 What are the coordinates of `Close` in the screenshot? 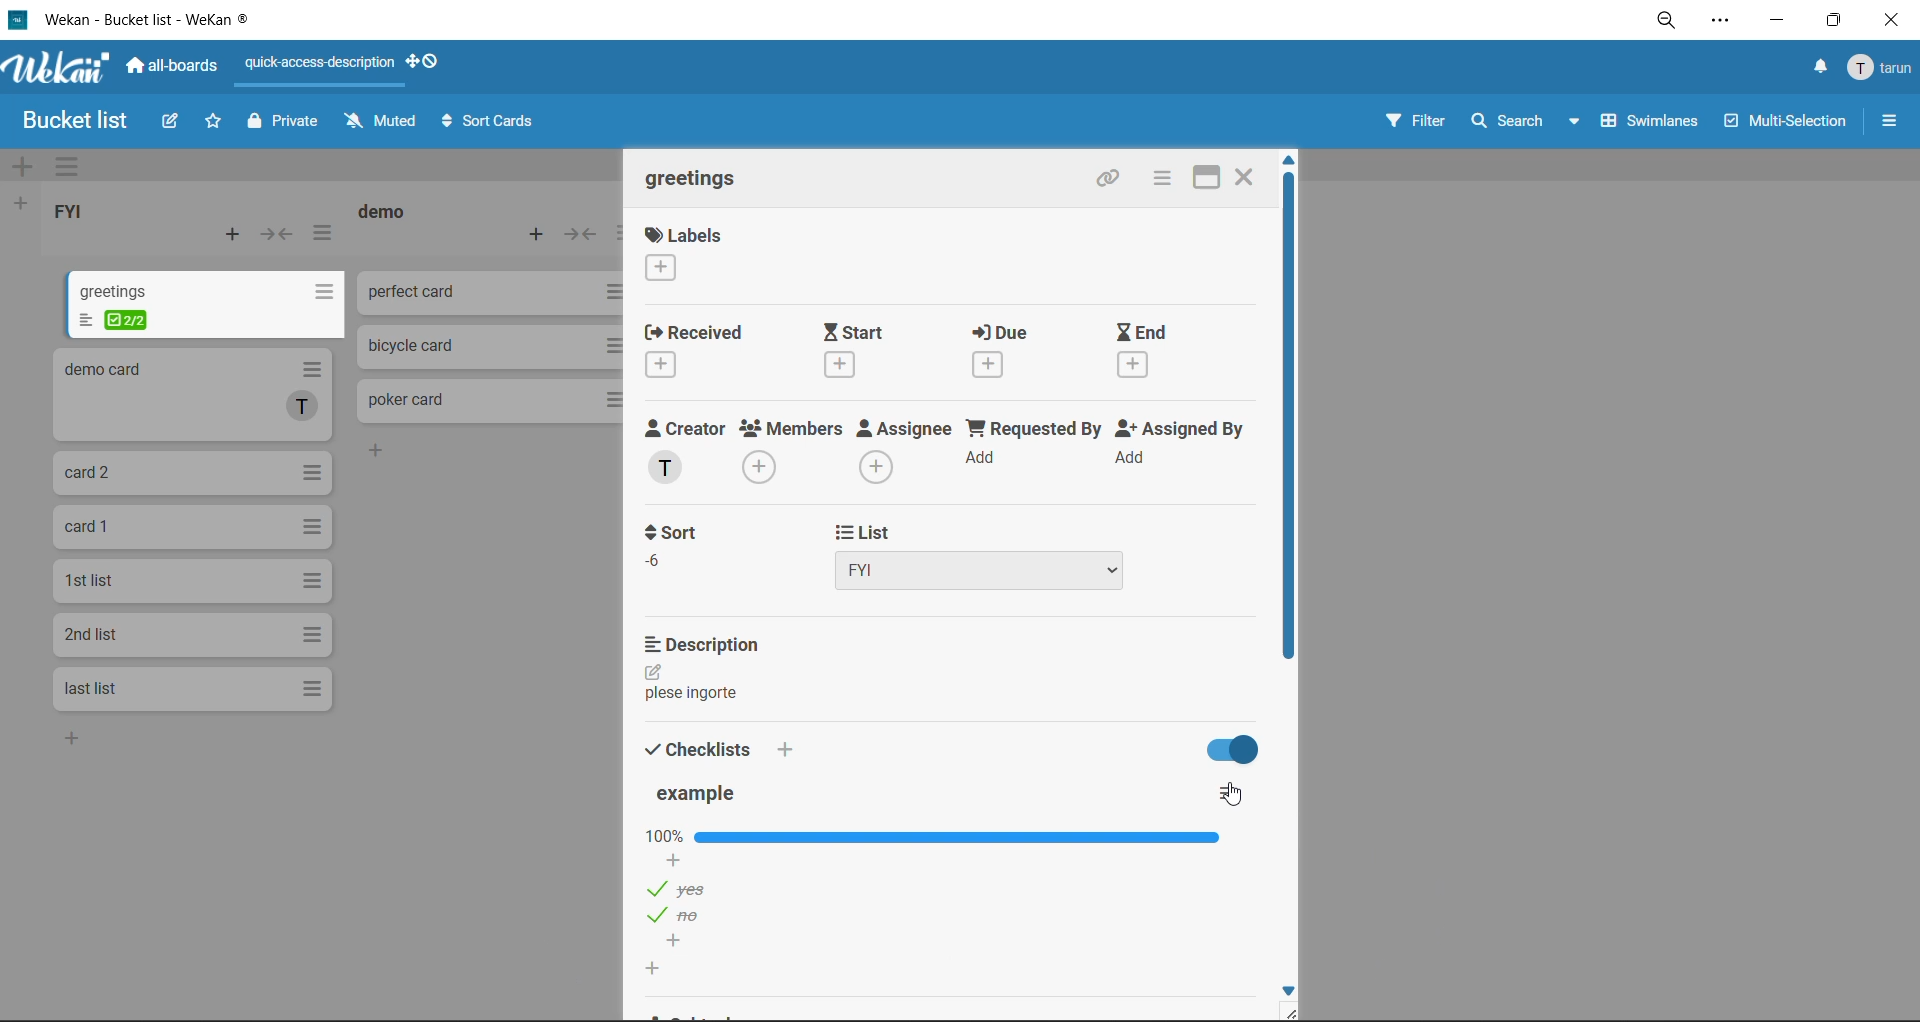 It's located at (1251, 177).